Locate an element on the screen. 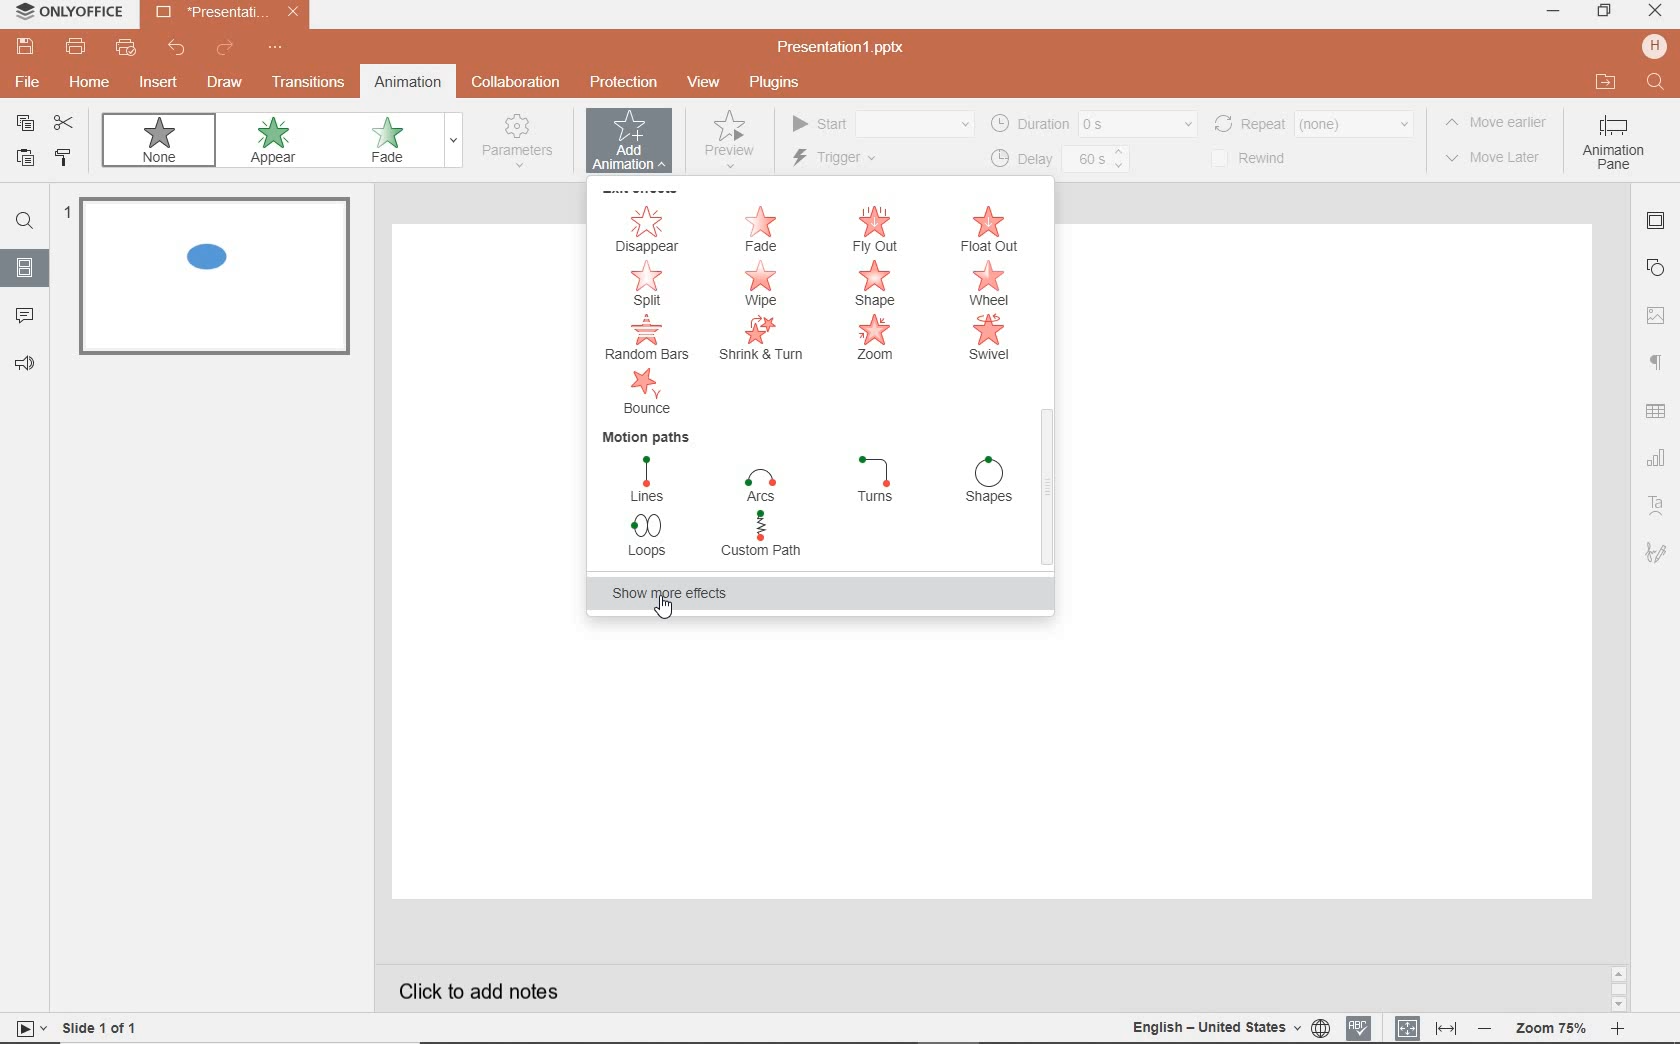  slide settings is located at coordinates (1658, 224).